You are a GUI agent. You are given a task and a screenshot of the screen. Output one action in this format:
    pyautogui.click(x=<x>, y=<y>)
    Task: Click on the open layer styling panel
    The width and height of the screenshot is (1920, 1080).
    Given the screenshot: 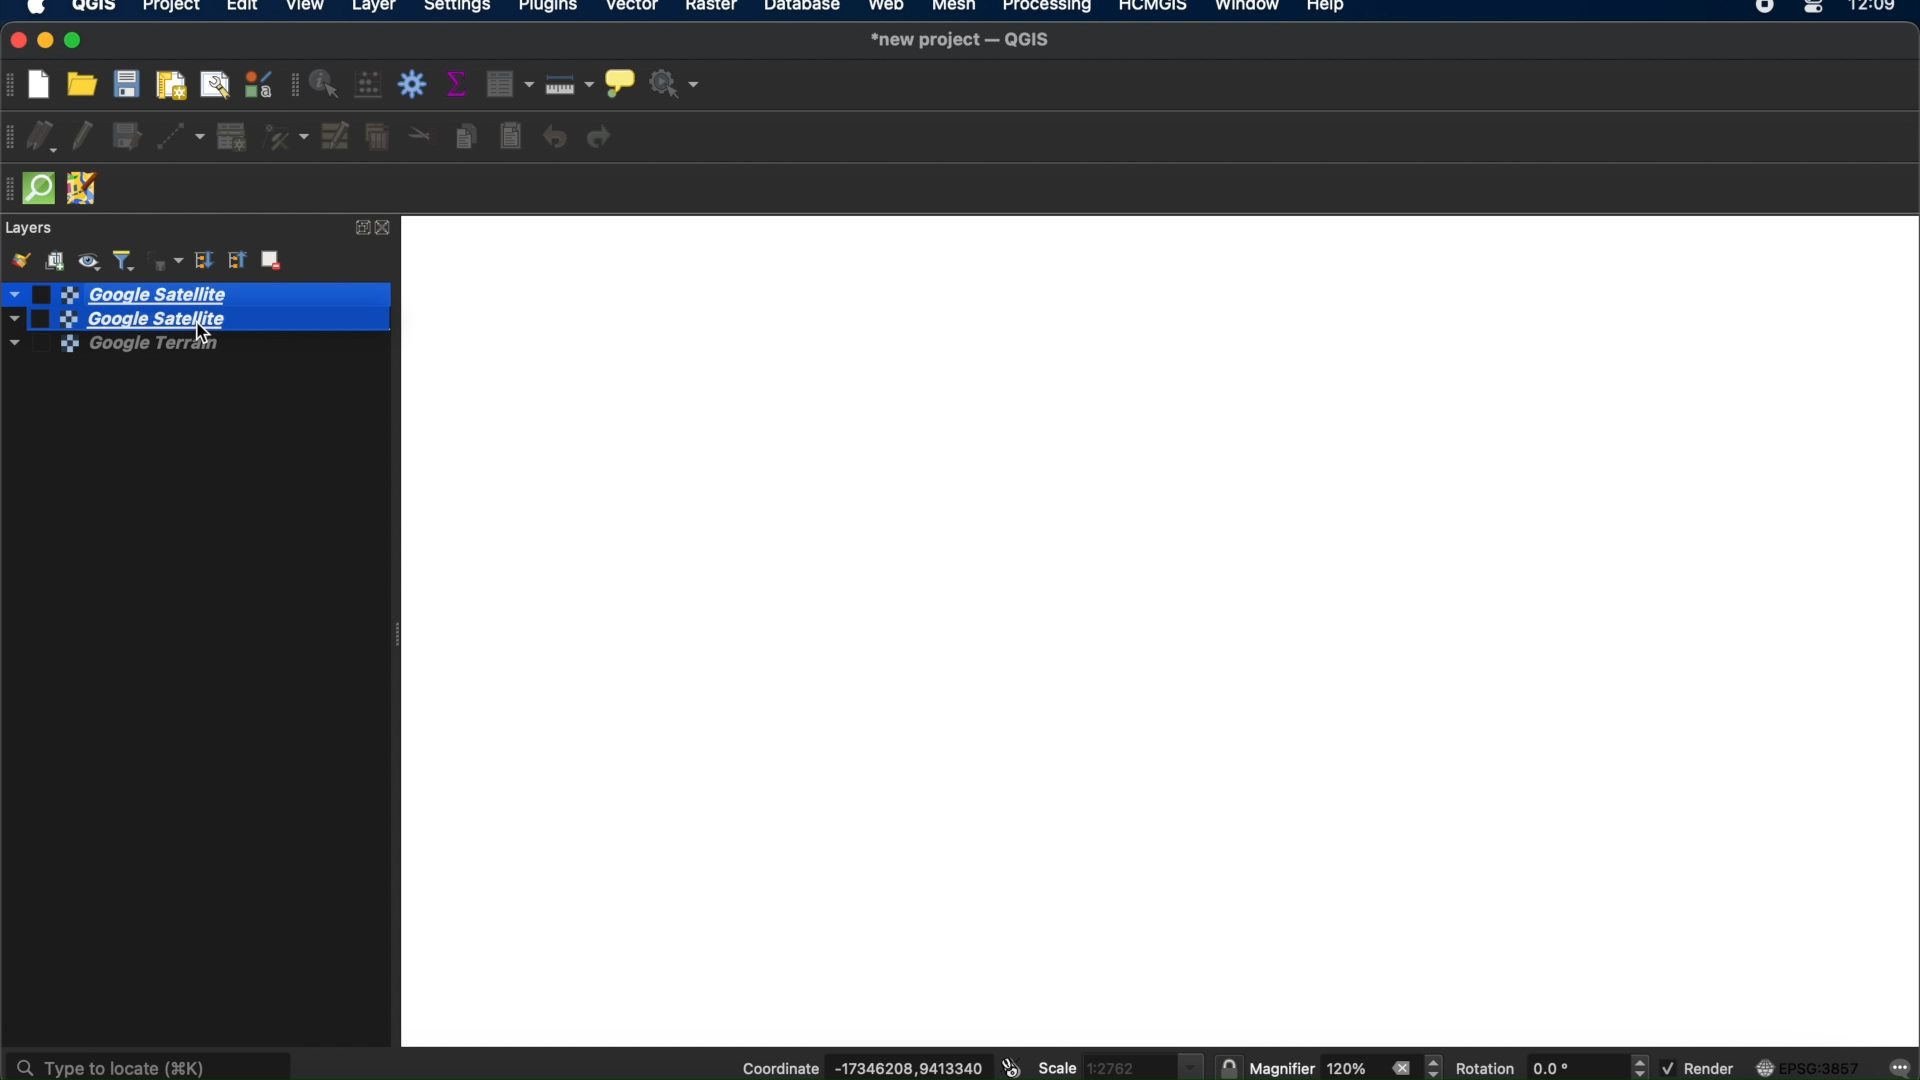 What is the action you would take?
    pyautogui.click(x=19, y=260)
    